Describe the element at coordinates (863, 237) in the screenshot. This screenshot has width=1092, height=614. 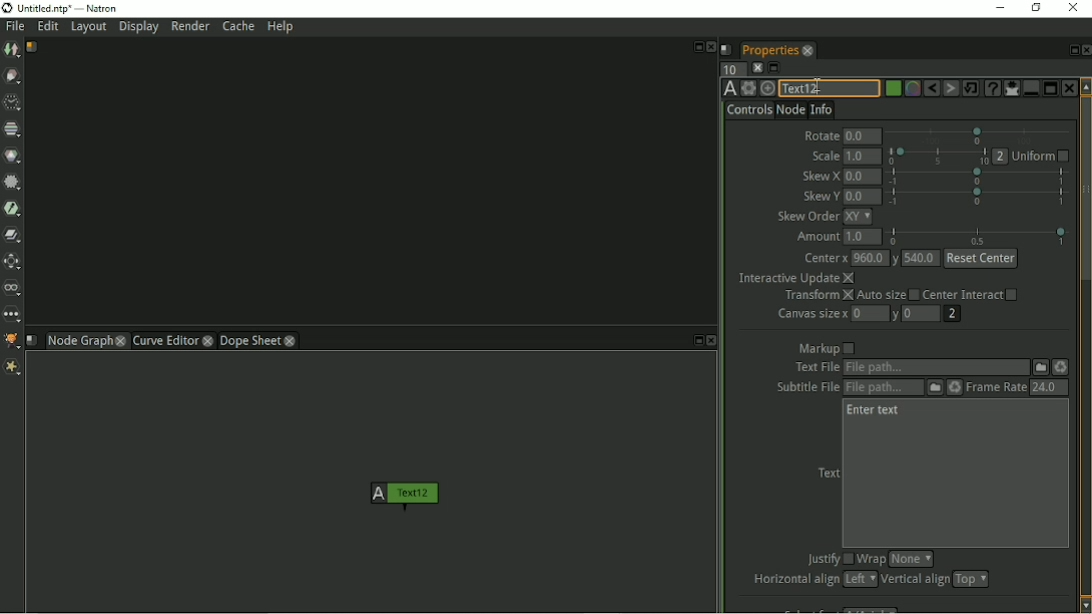
I see `1.0` at that location.